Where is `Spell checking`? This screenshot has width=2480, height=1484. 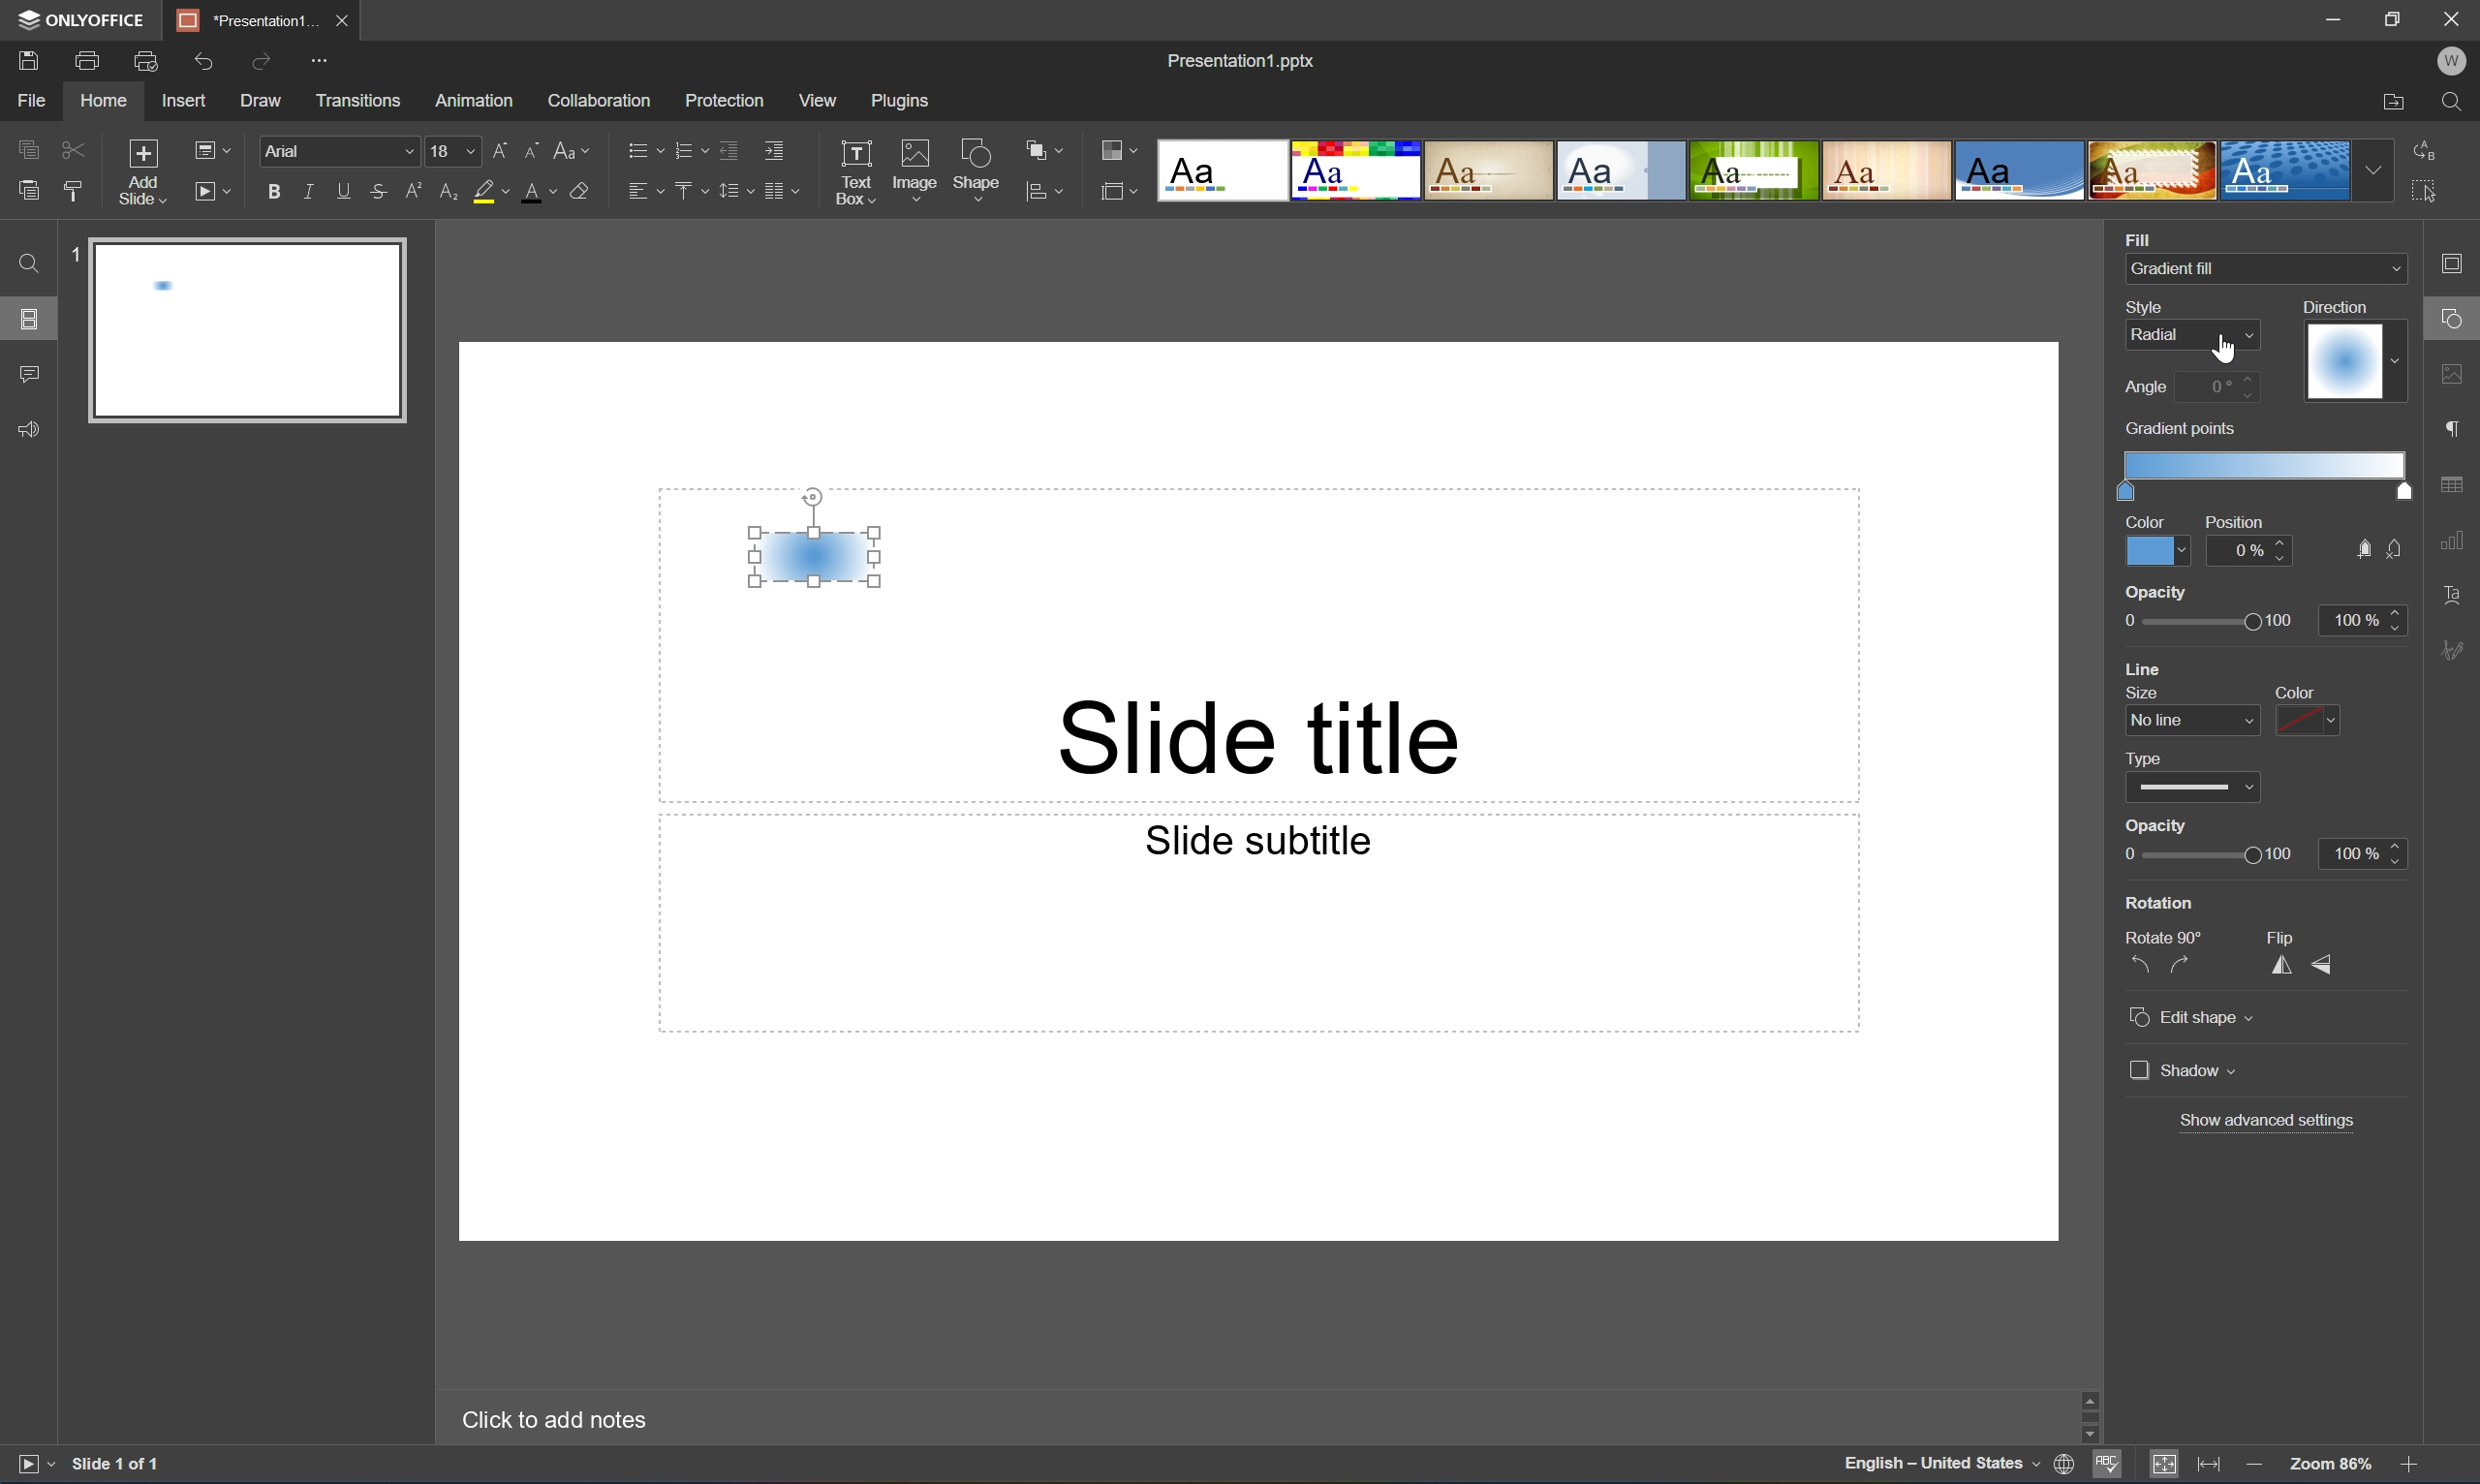
Spell checking is located at coordinates (2108, 1467).